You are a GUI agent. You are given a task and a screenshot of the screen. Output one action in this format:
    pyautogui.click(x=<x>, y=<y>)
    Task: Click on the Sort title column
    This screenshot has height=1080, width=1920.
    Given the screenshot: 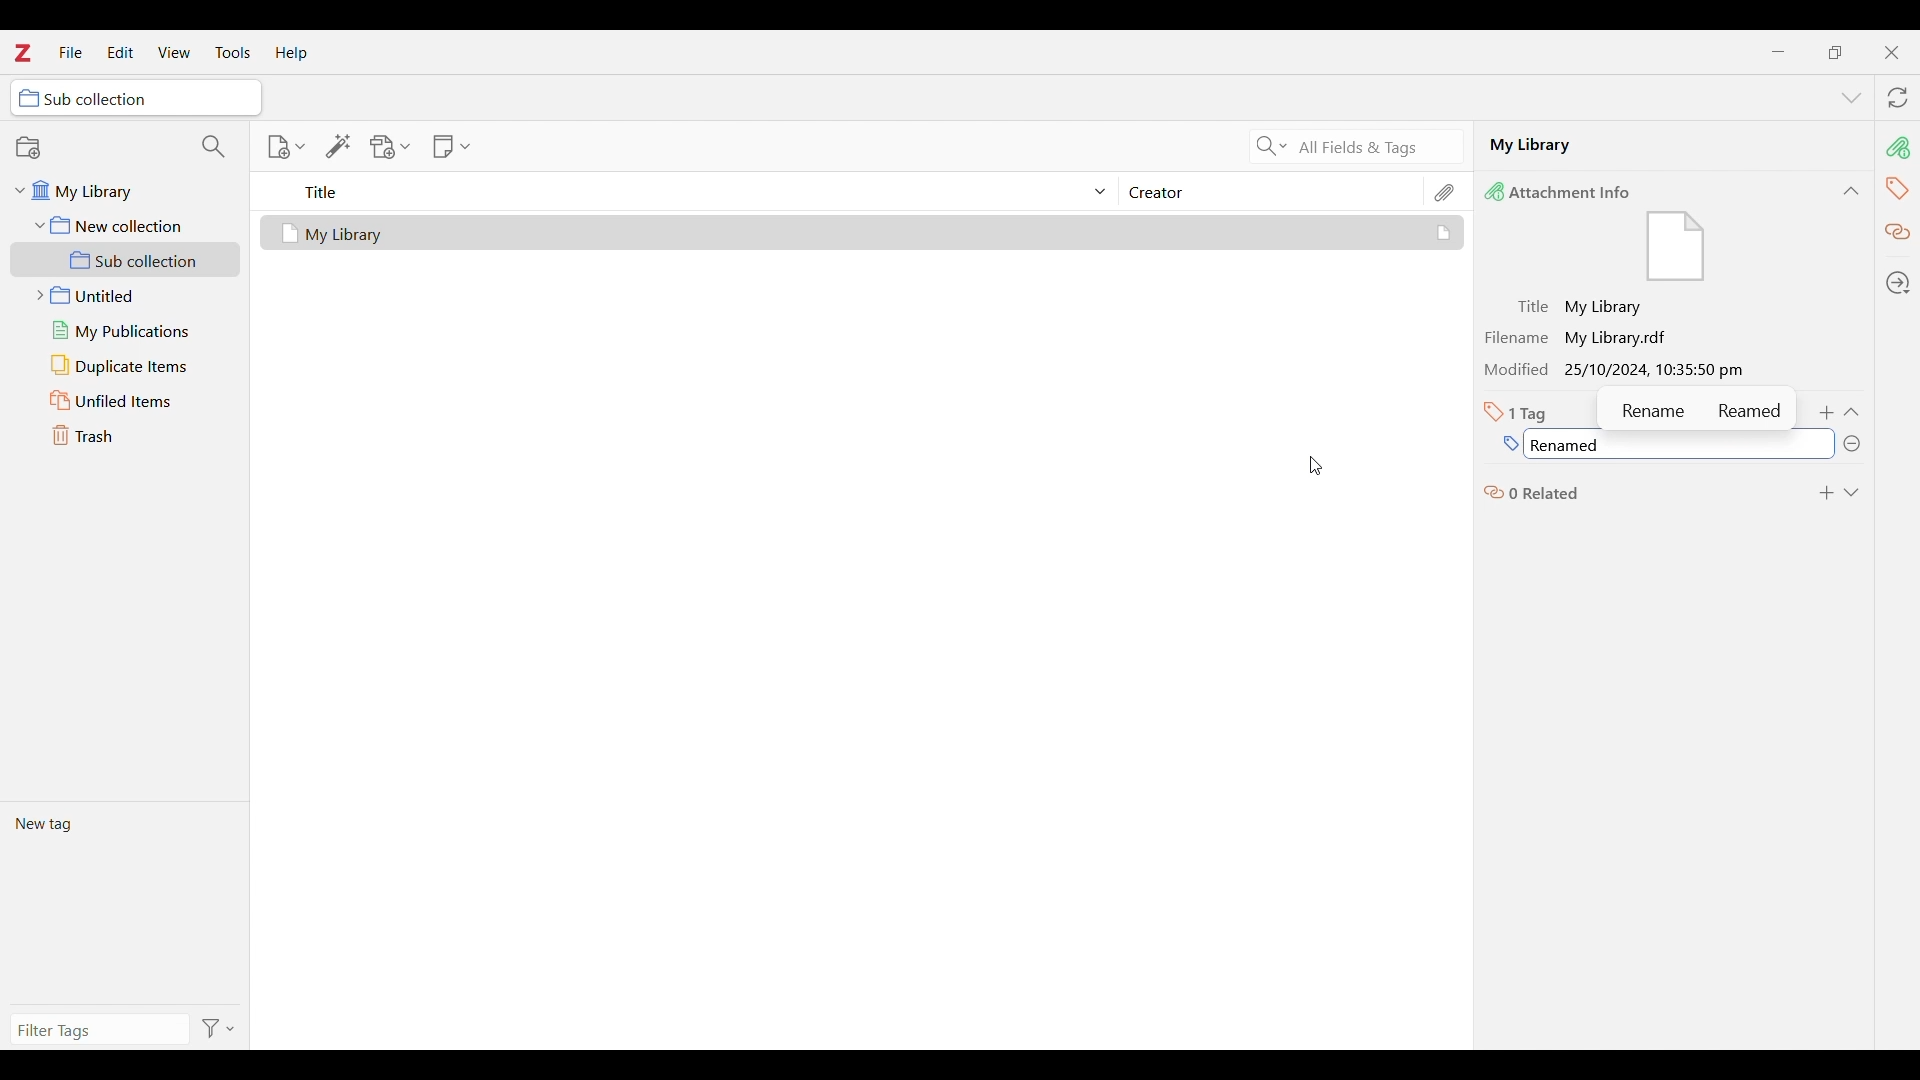 What is the action you would take?
    pyautogui.click(x=696, y=191)
    